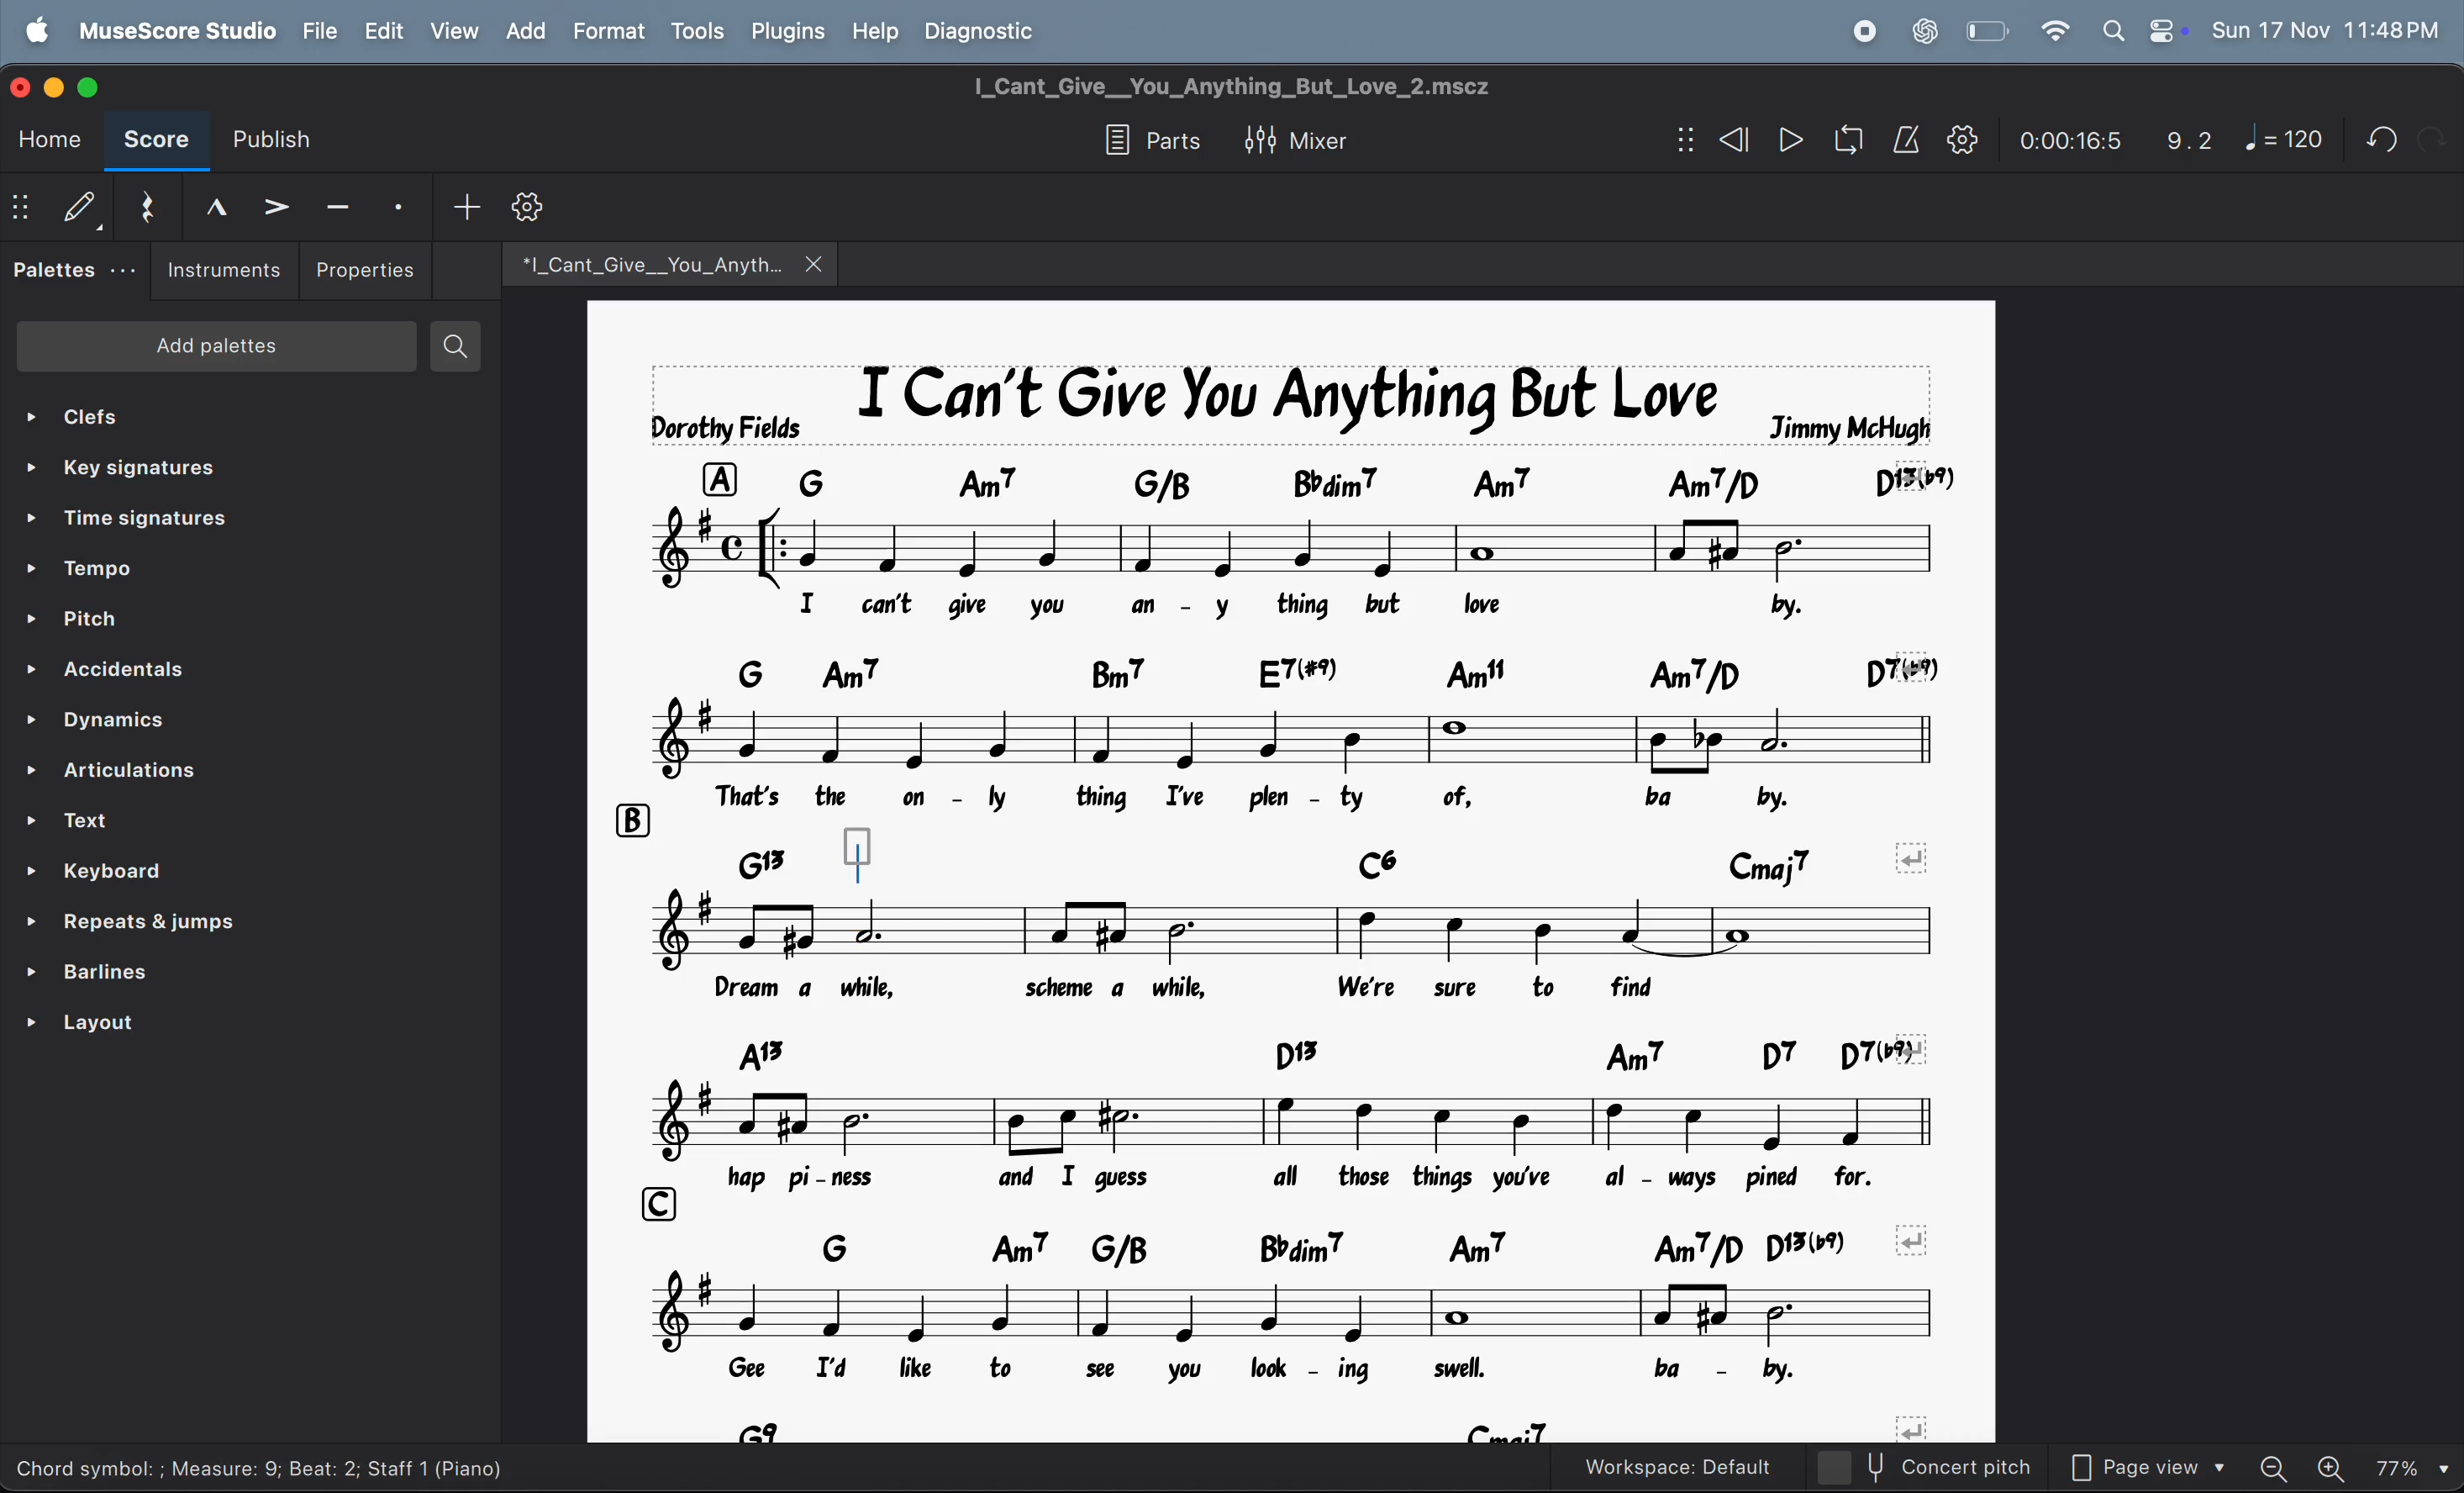  Describe the element at coordinates (1328, 672) in the screenshot. I see `keynote chord` at that location.